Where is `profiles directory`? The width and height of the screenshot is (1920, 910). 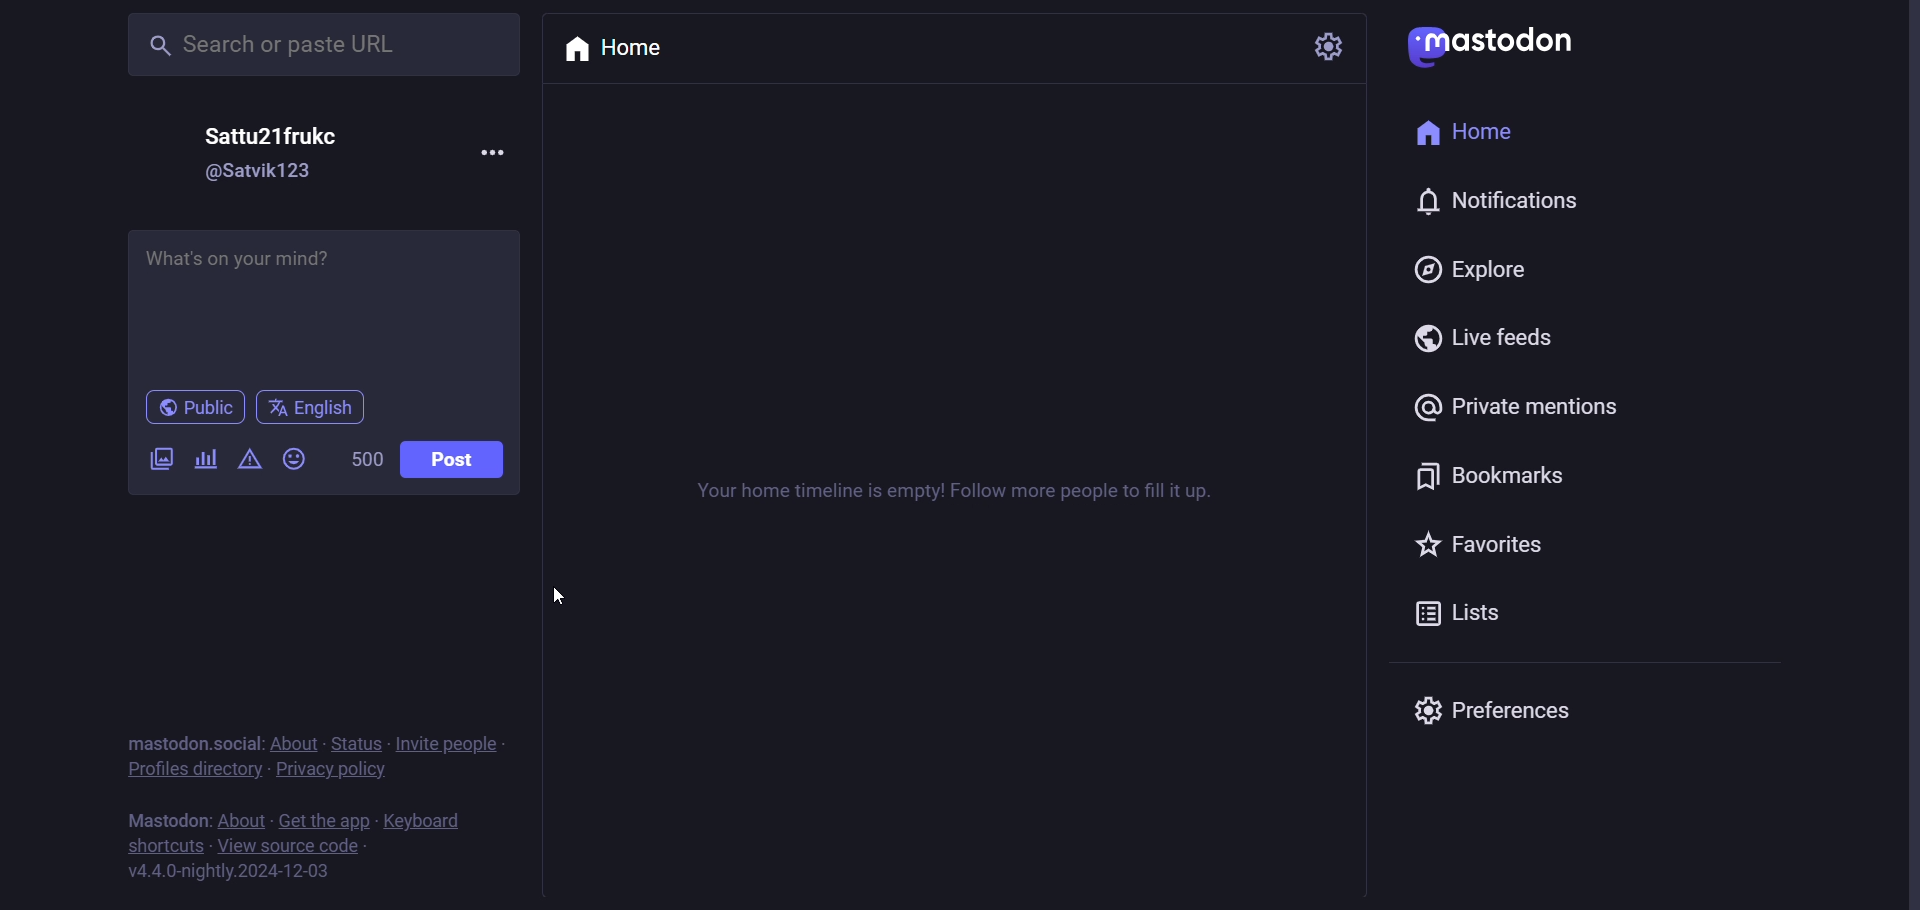 profiles directory is located at coordinates (191, 773).